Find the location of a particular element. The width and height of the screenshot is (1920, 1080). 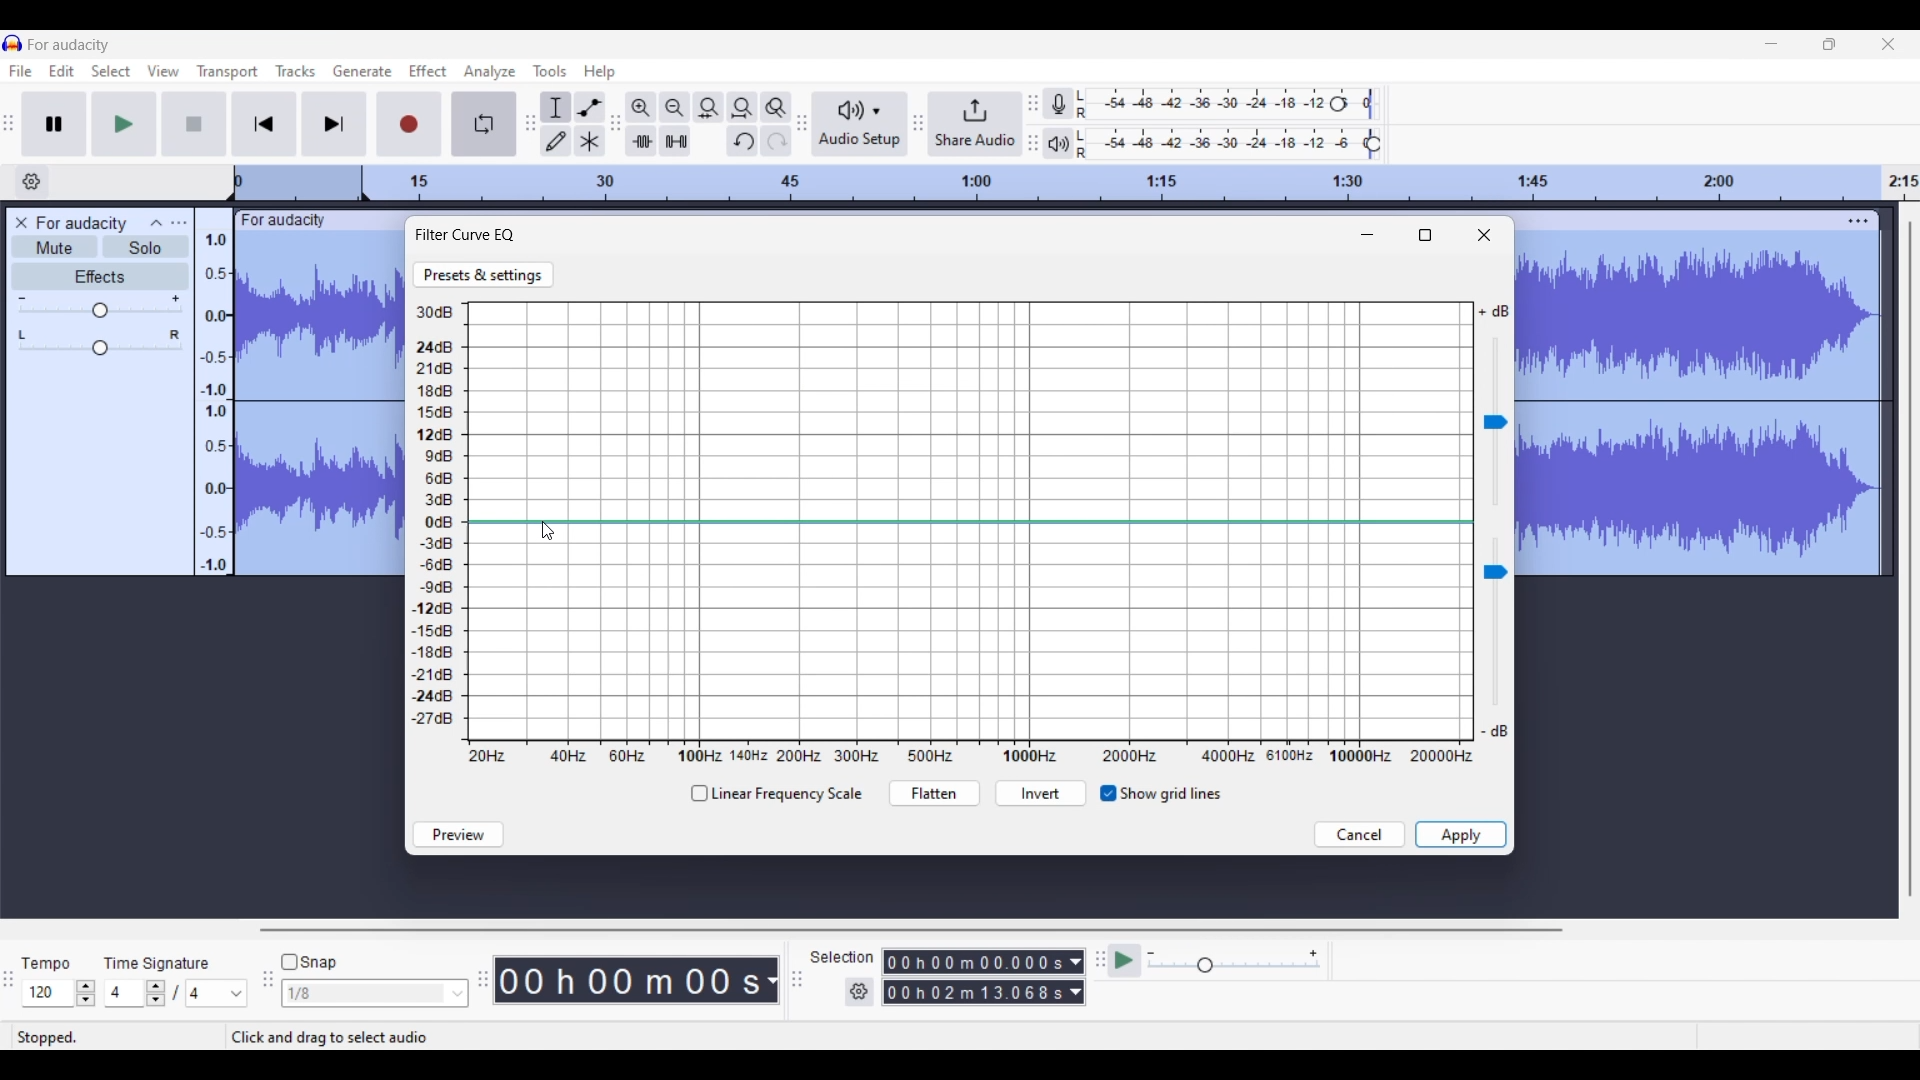

Change pan is located at coordinates (100, 349).